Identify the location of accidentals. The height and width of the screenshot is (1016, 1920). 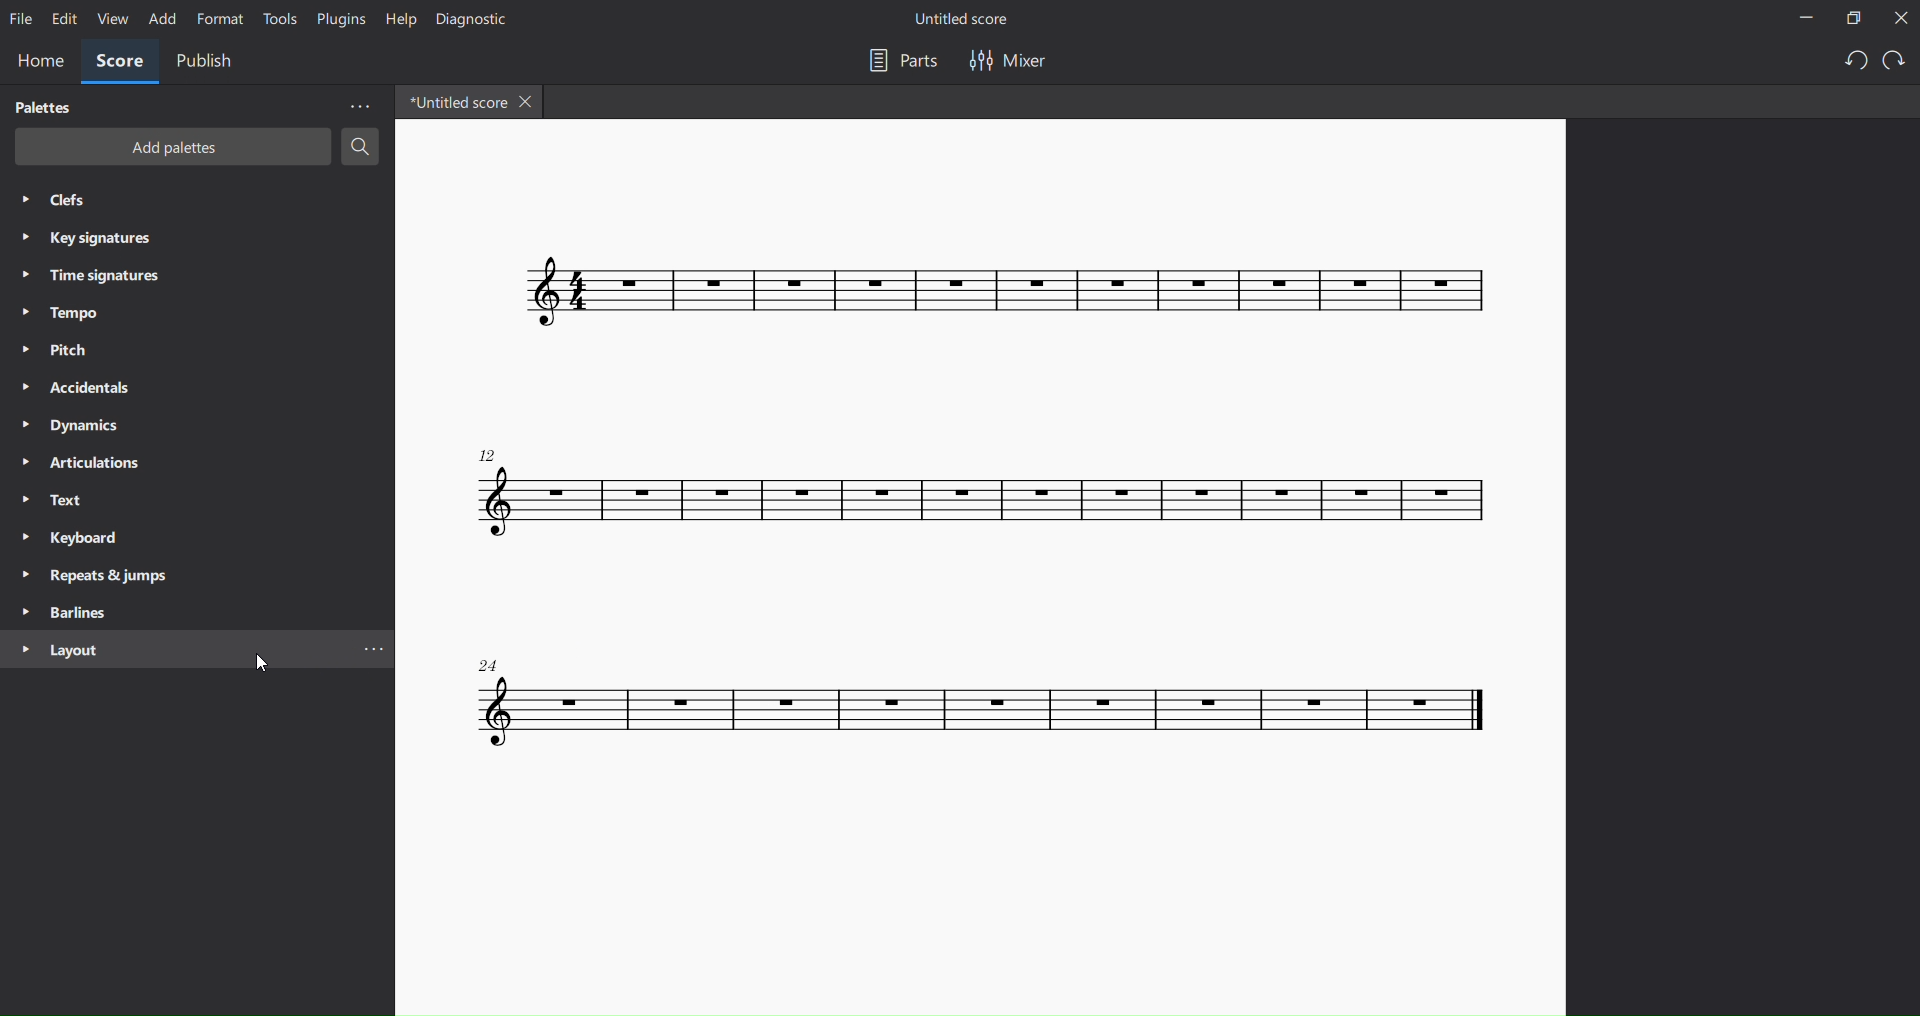
(73, 386).